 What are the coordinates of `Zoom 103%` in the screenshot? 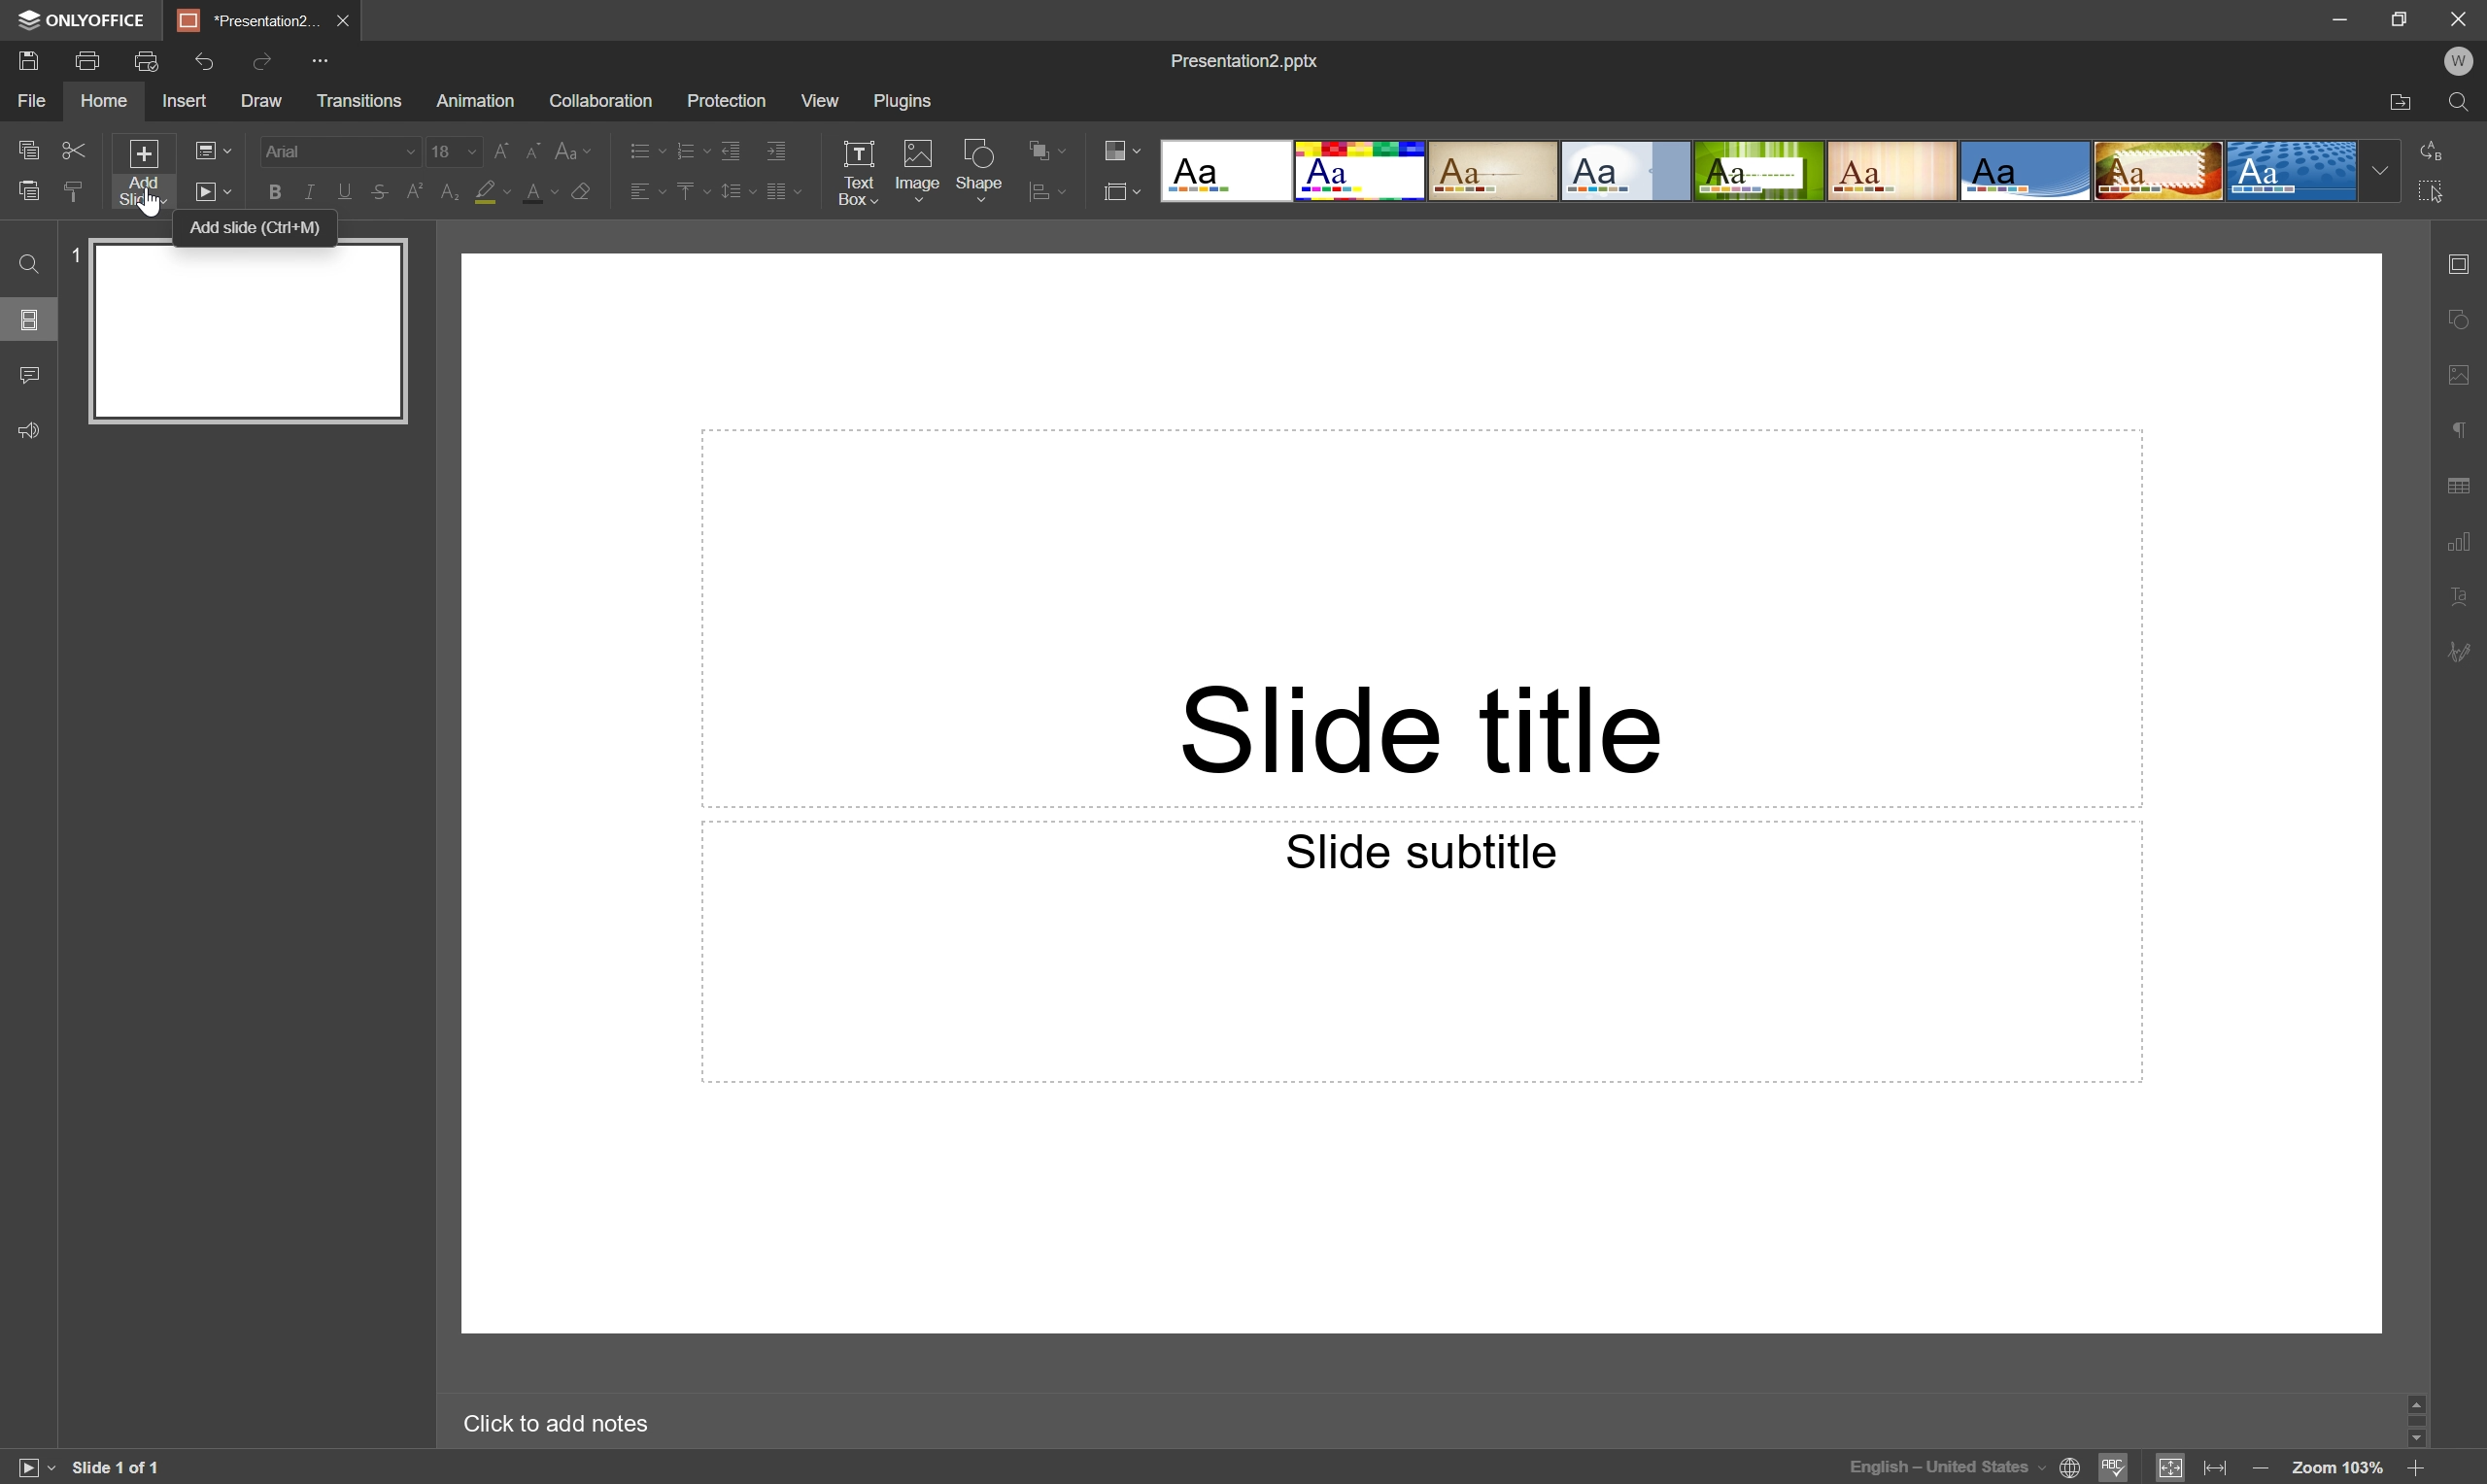 It's located at (2338, 1469).